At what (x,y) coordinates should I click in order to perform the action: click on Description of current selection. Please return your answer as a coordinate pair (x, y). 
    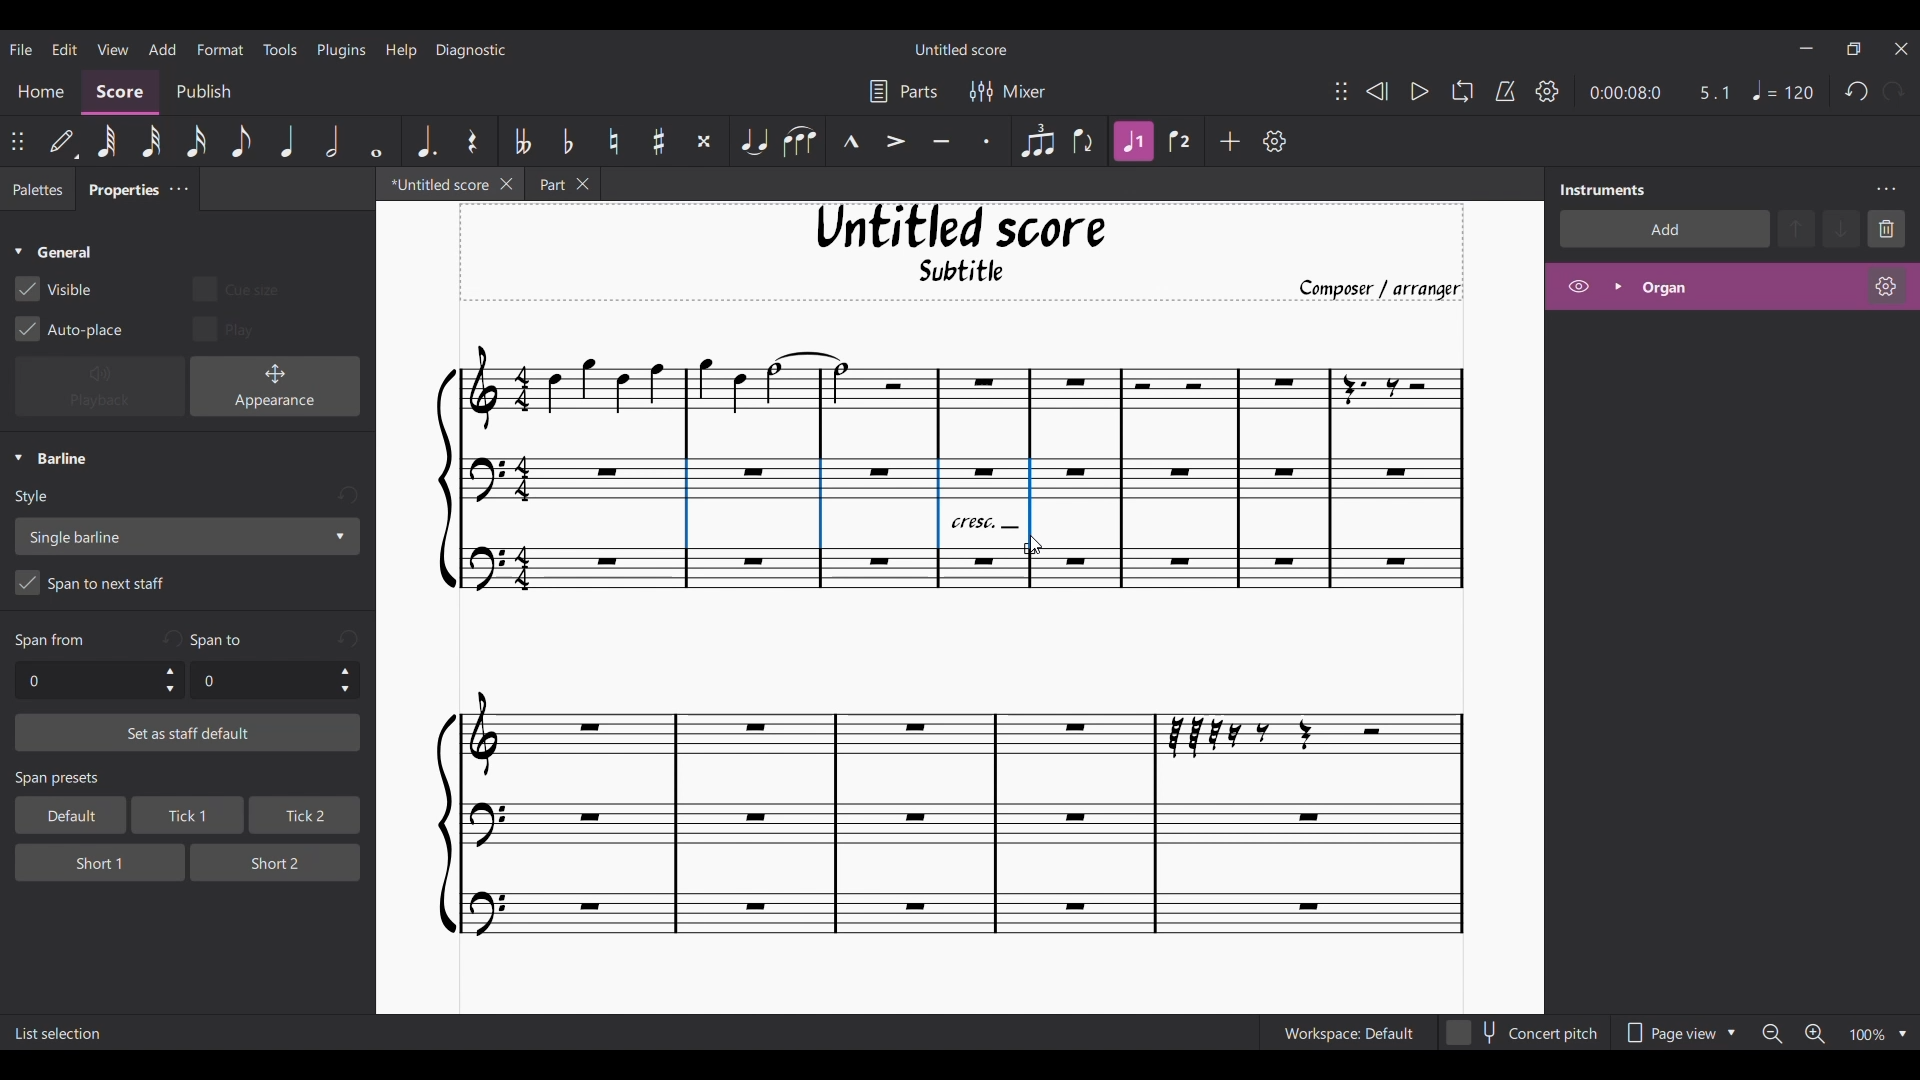
    Looking at the image, I should click on (59, 1034).